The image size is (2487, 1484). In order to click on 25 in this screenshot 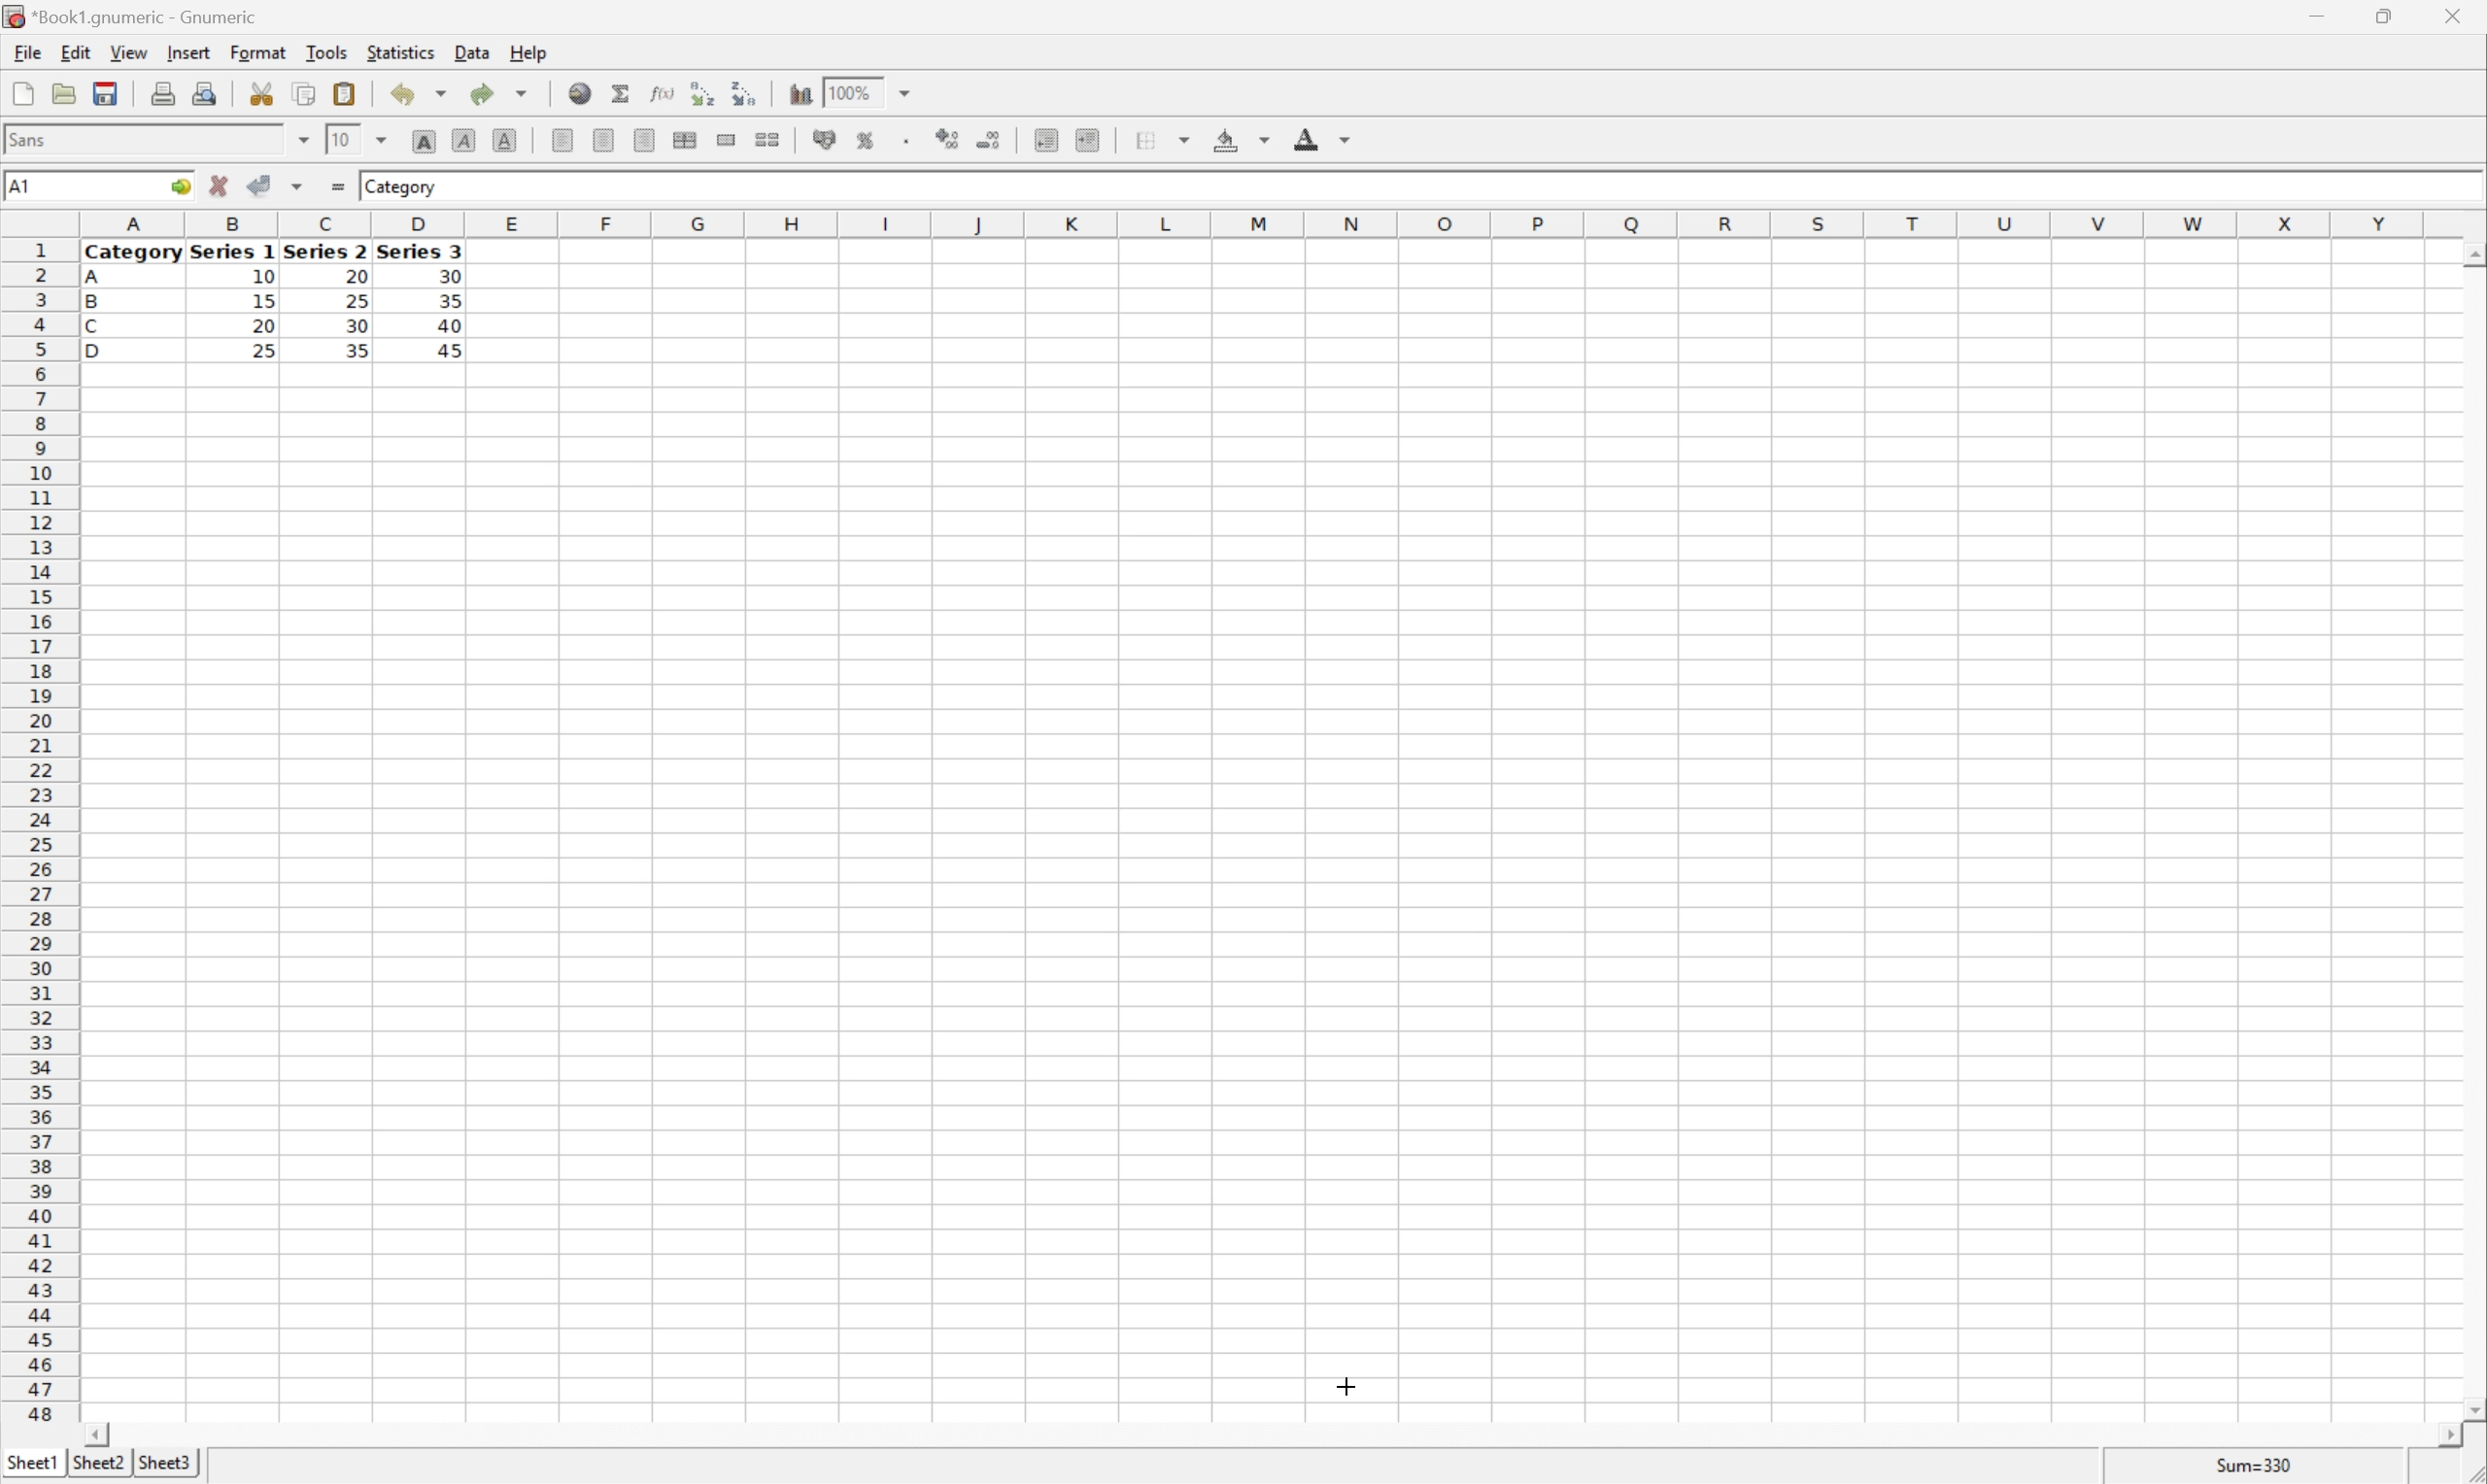, I will do `click(358, 301)`.